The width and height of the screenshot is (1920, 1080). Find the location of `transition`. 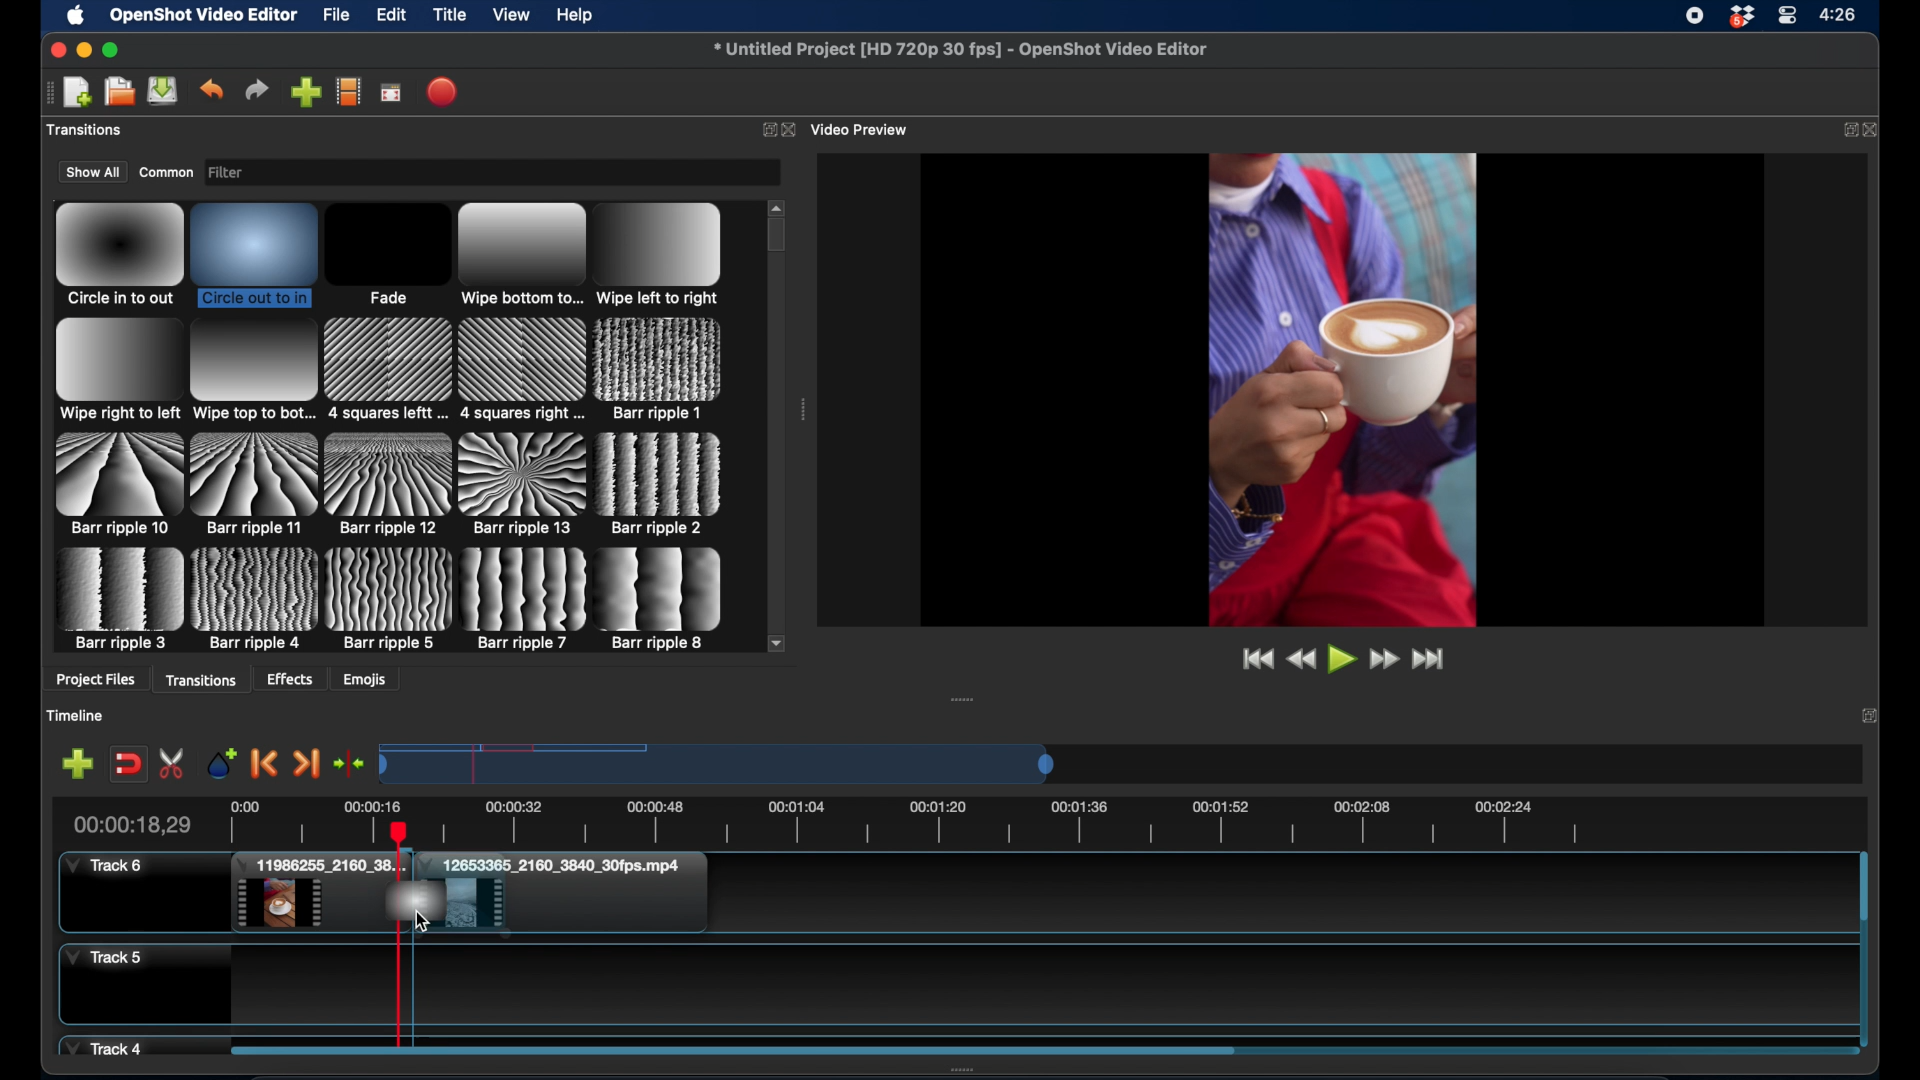

transition is located at coordinates (119, 599).